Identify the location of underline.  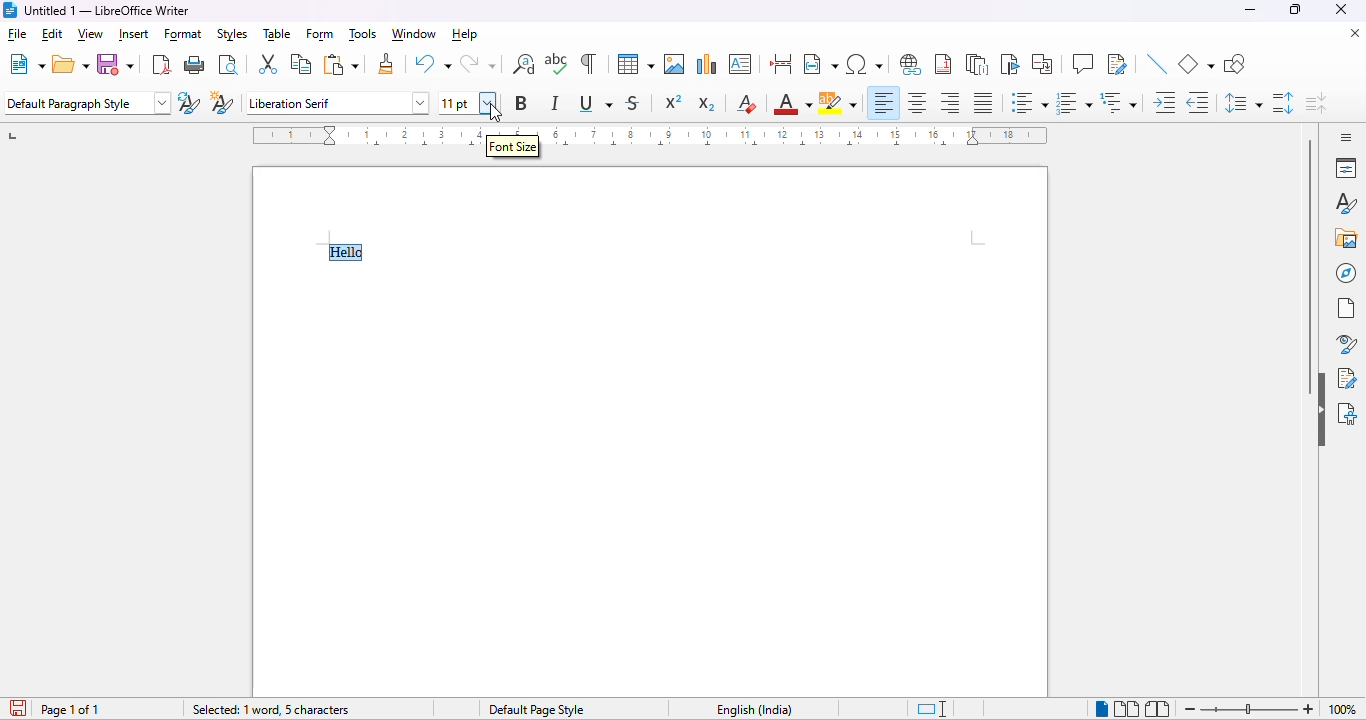
(597, 104).